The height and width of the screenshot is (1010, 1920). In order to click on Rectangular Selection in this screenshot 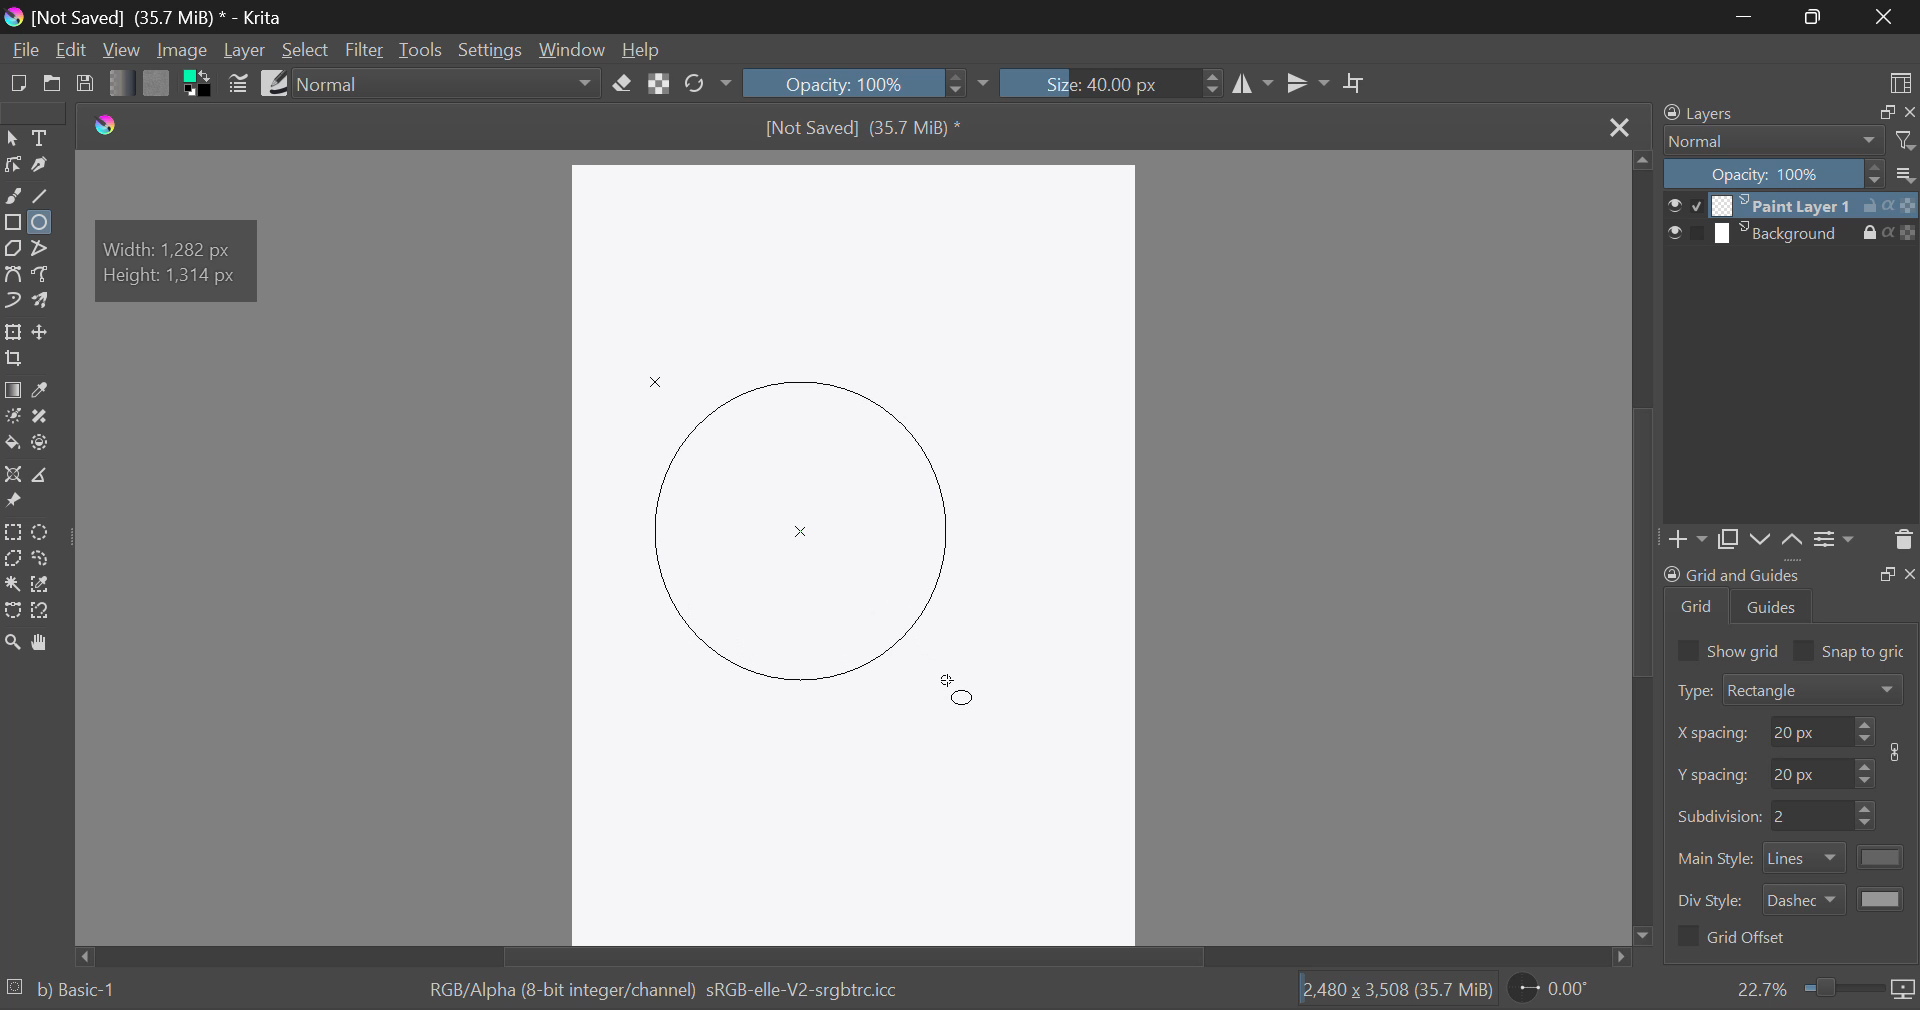, I will do `click(12, 532)`.